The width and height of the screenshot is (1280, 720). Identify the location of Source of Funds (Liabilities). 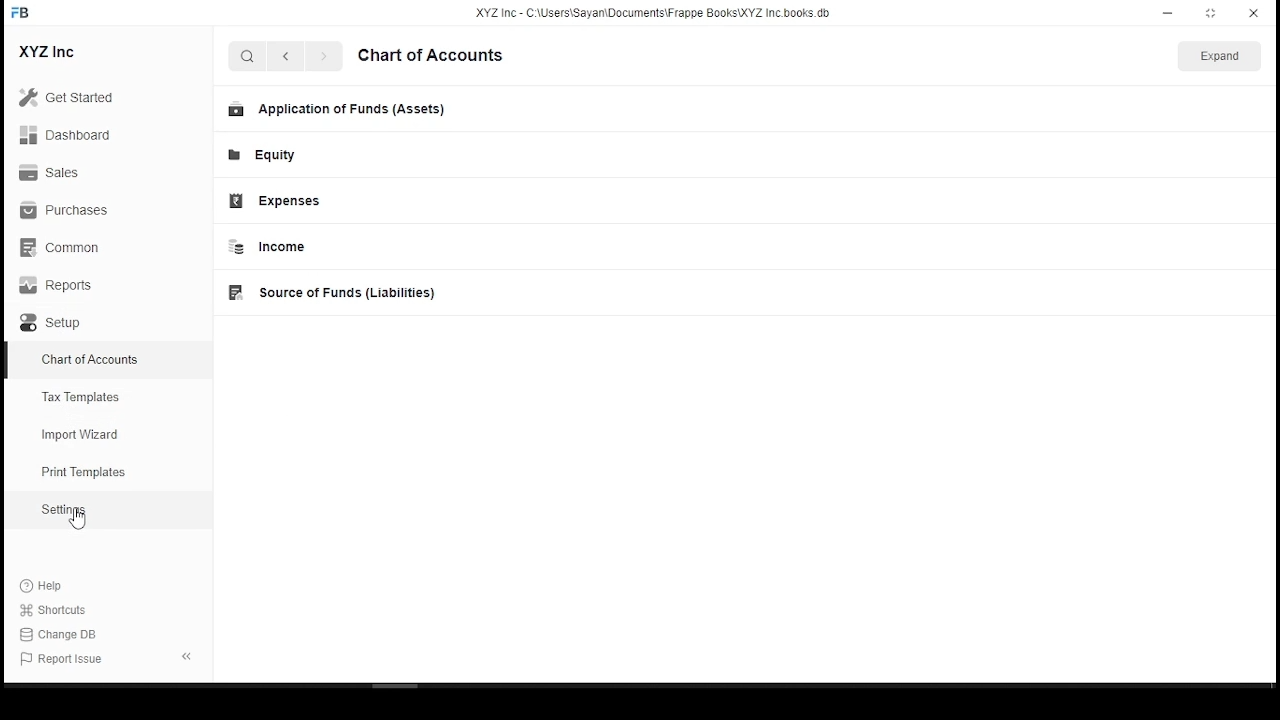
(333, 292).